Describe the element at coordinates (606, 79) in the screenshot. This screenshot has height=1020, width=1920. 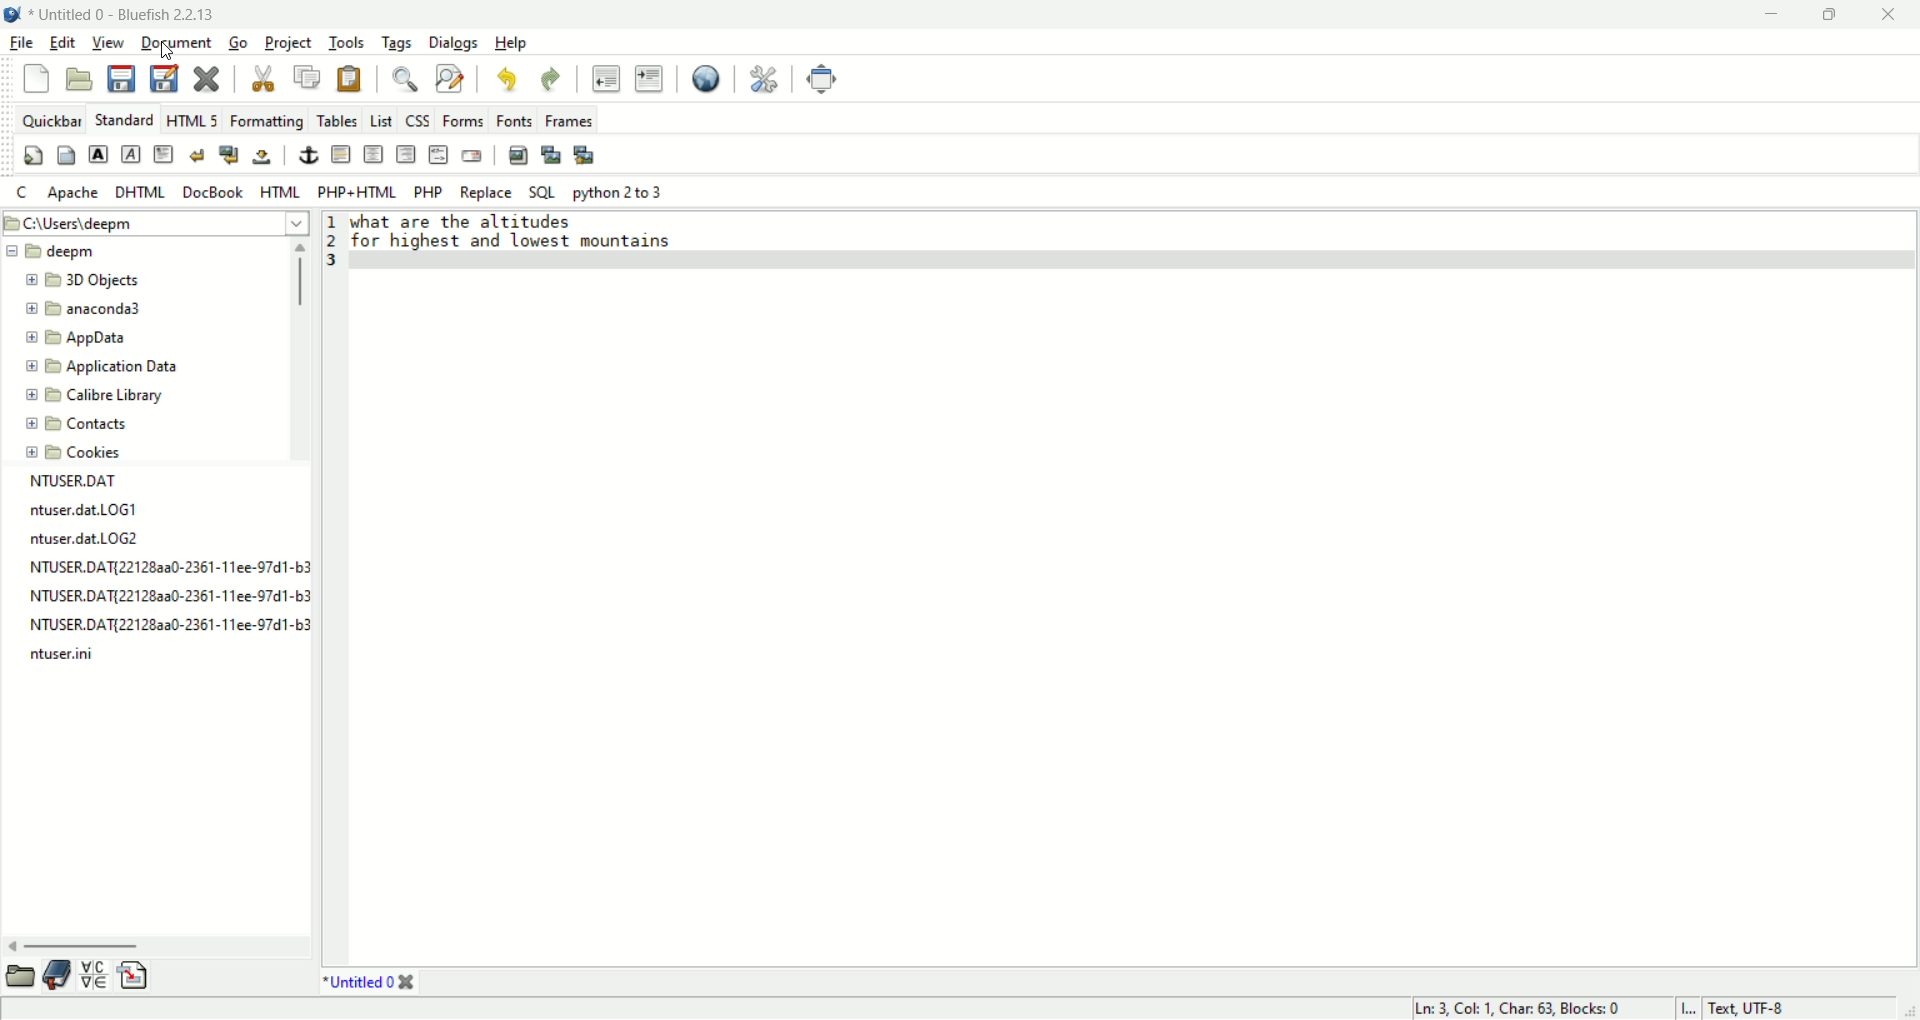
I see `unindent` at that location.